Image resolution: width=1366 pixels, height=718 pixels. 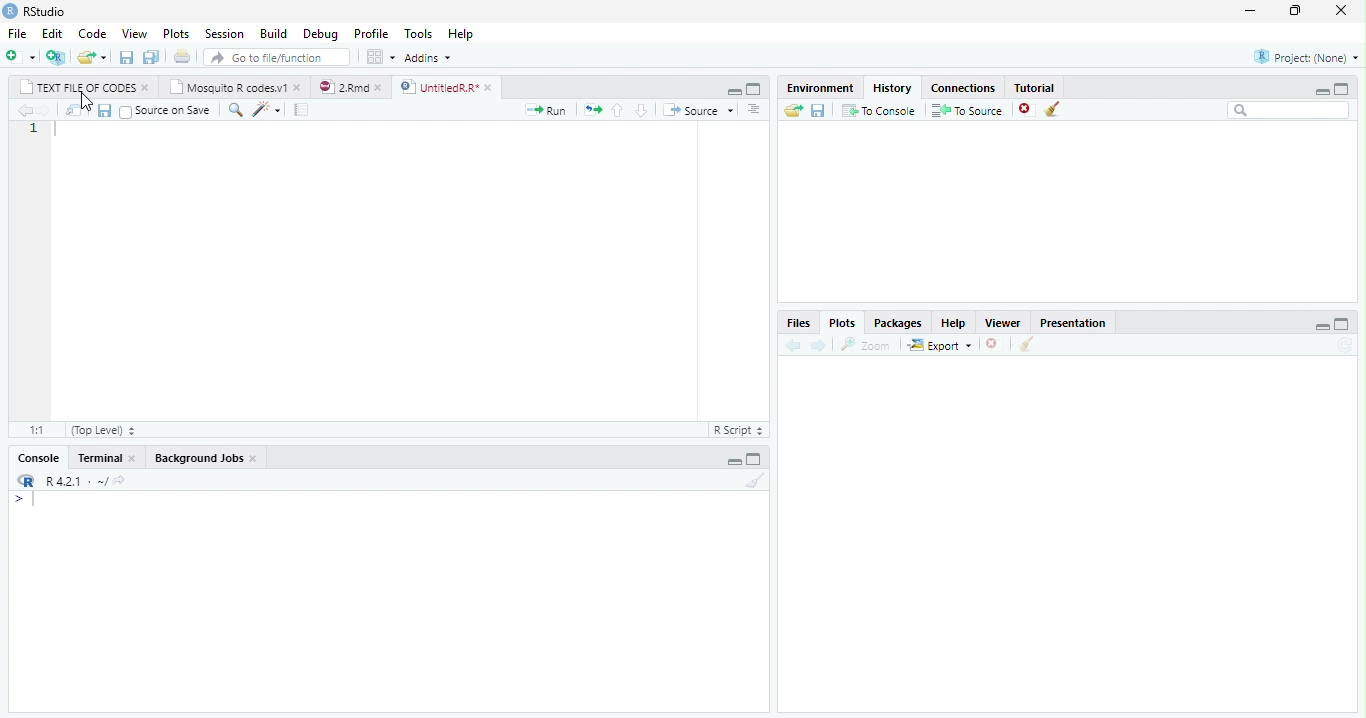 I want to click on go to file/function, so click(x=277, y=58).